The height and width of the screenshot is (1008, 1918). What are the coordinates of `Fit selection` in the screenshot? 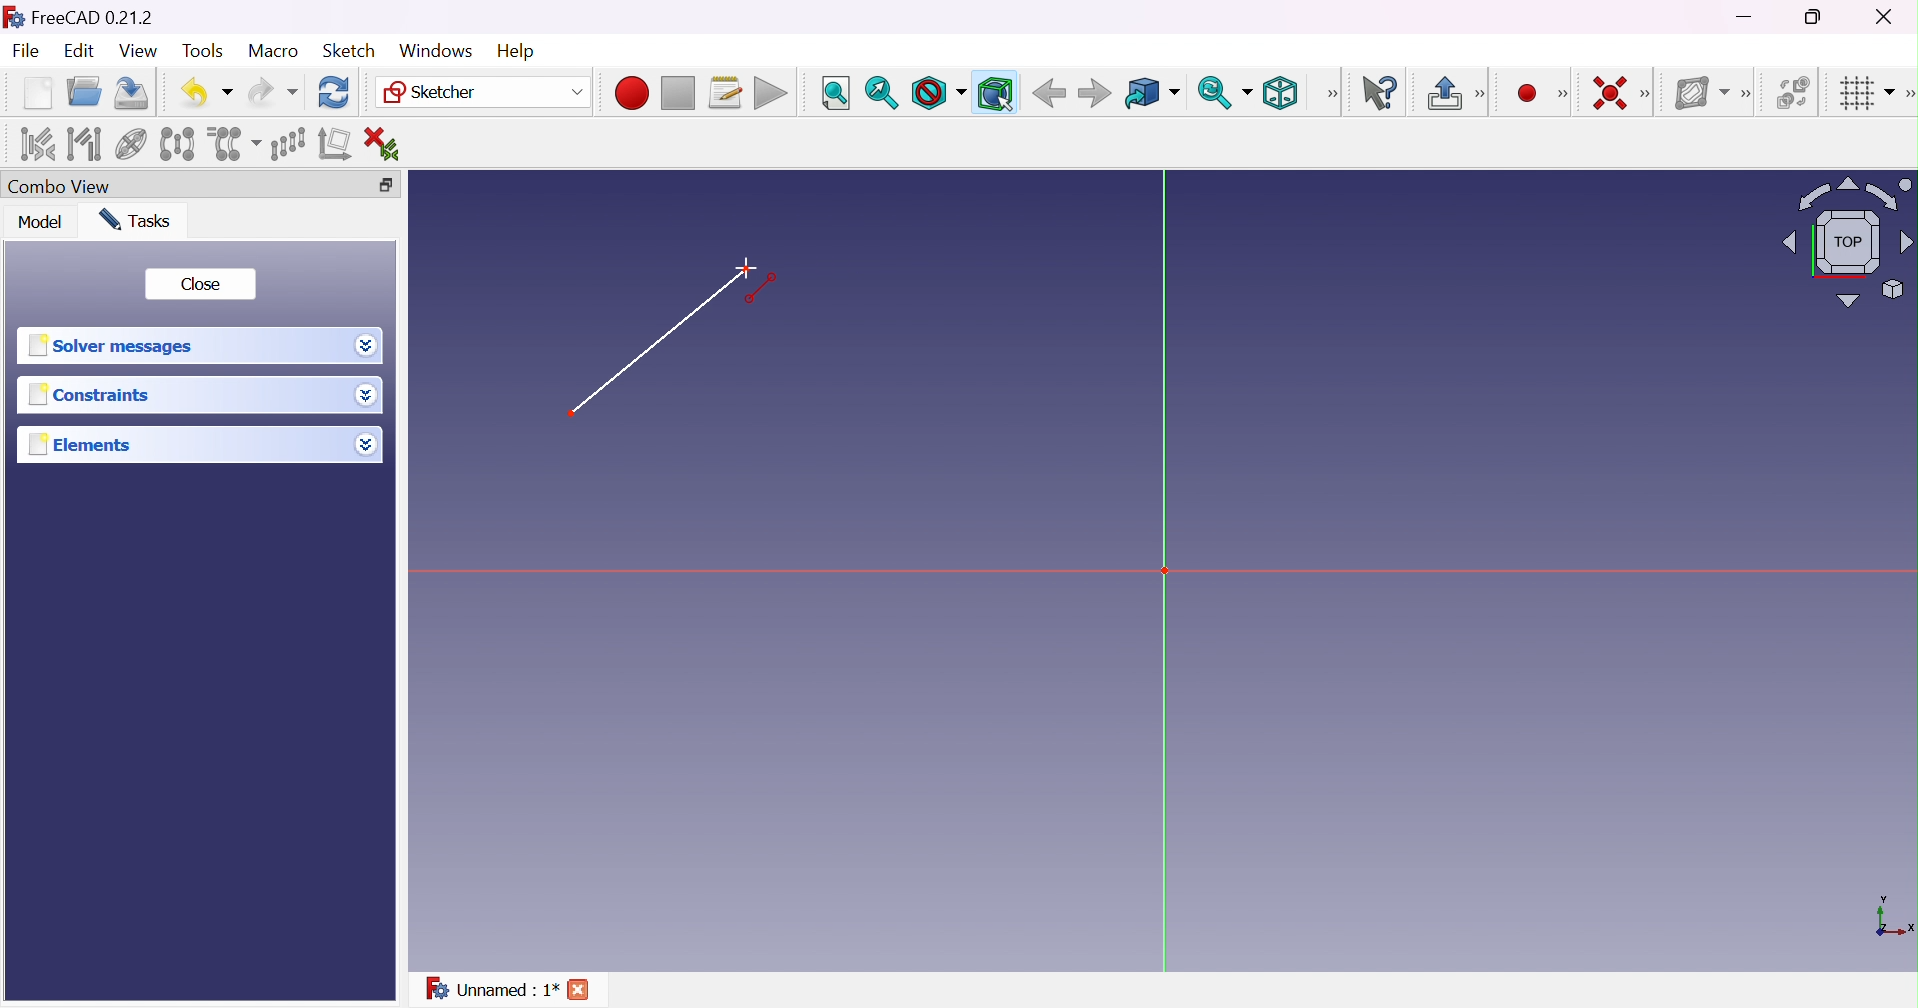 It's located at (881, 92).